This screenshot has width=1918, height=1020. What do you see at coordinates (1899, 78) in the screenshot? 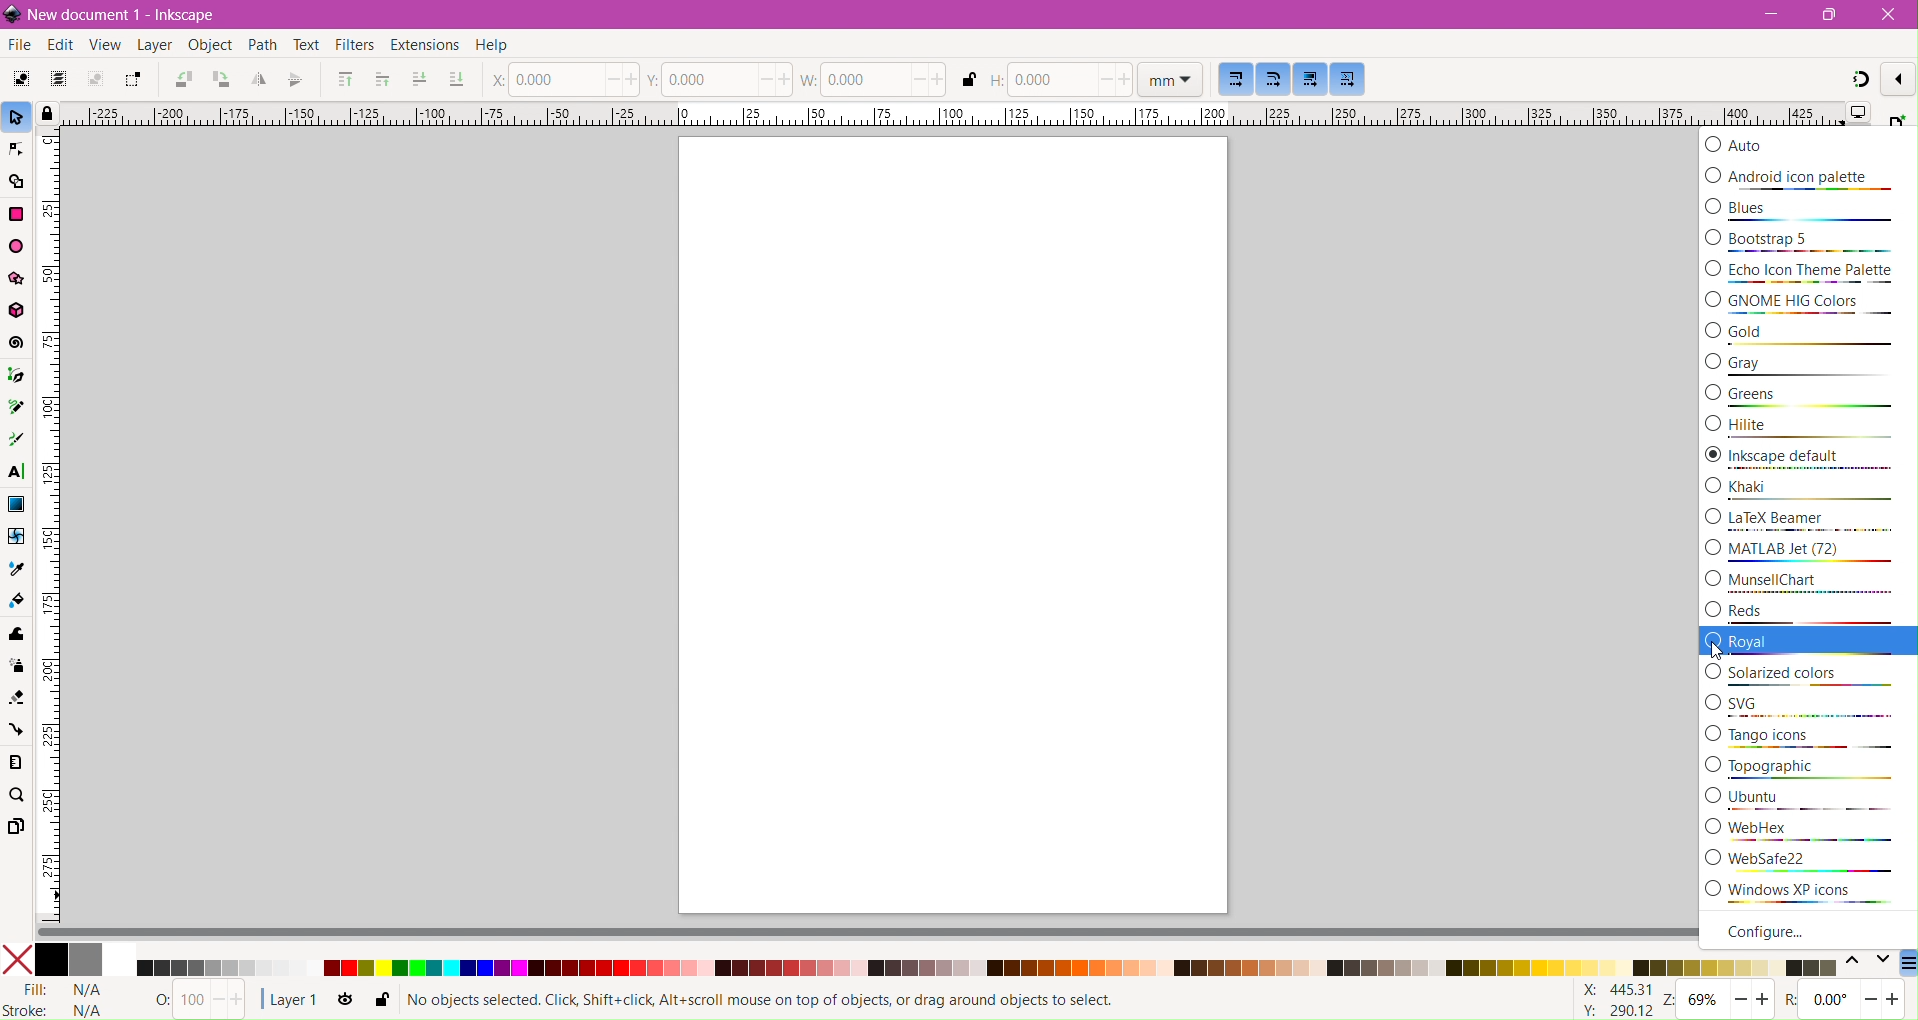
I see `Enable/disable snapping` at bounding box center [1899, 78].